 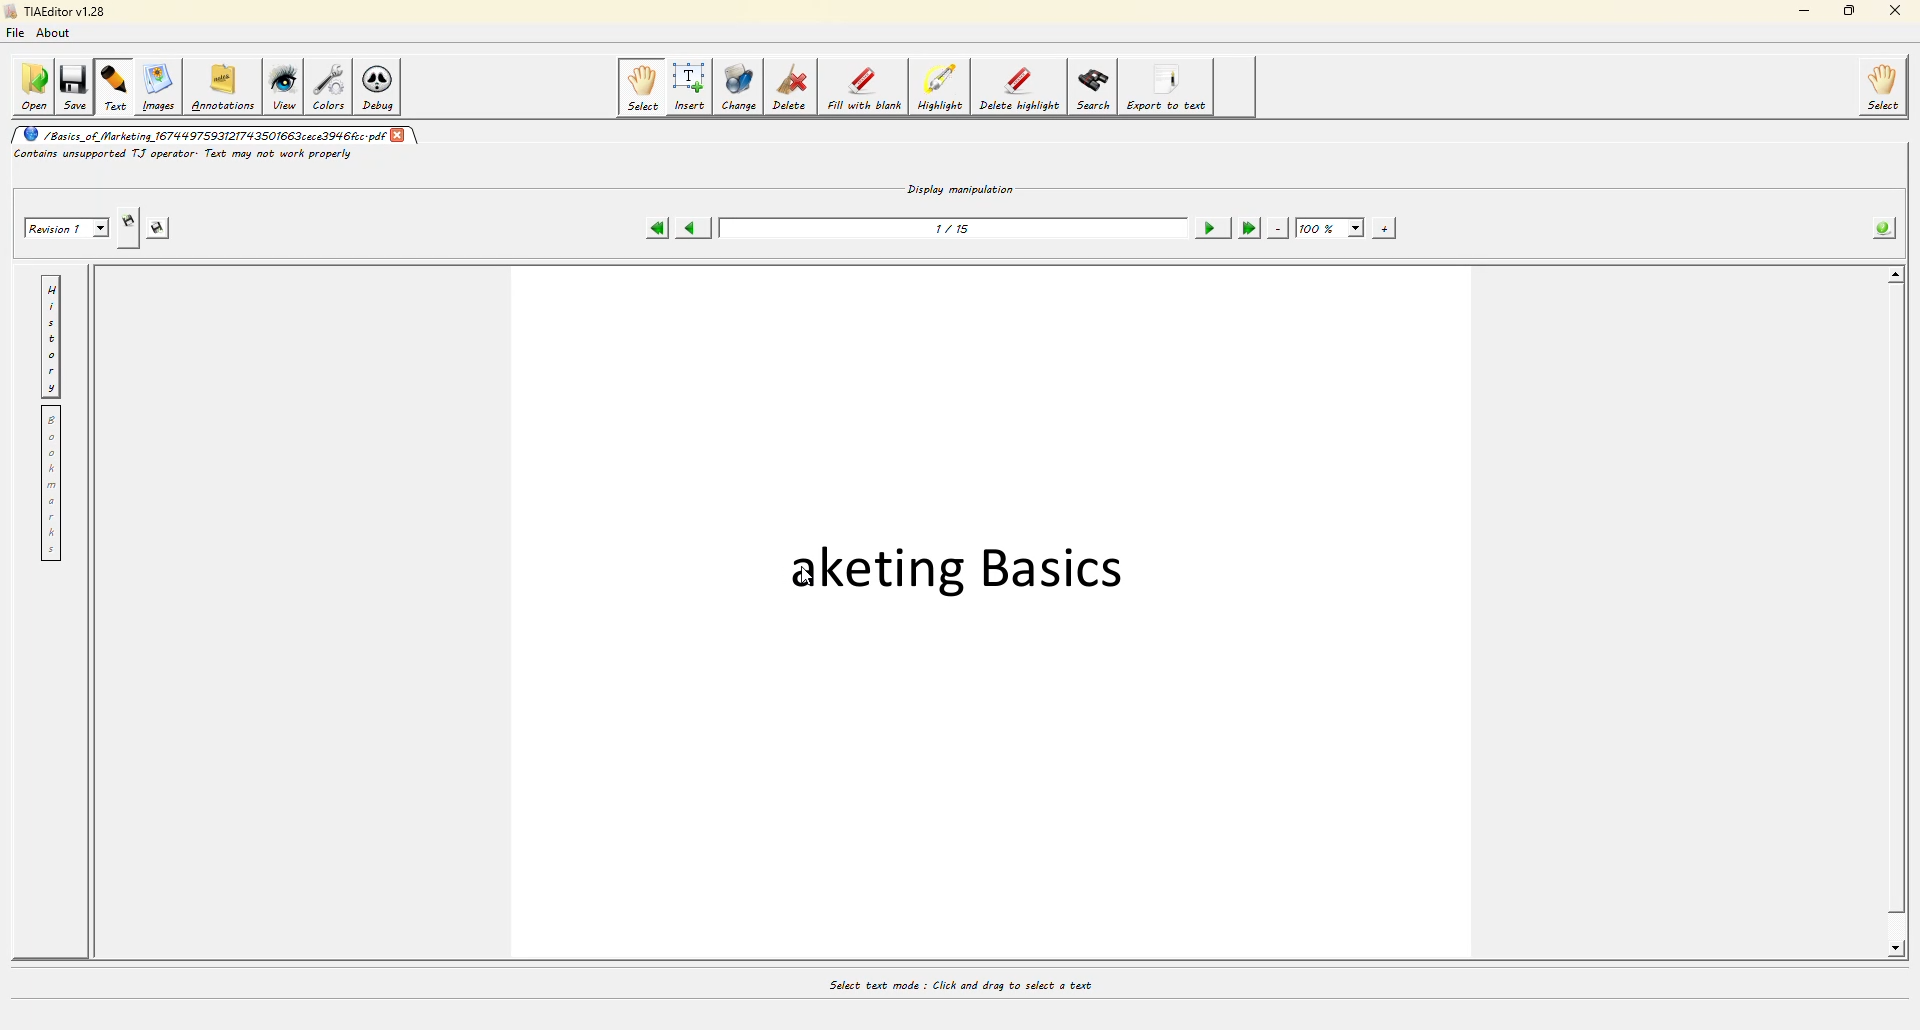 What do you see at coordinates (1880, 89) in the screenshot?
I see `select` at bounding box center [1880, 89].